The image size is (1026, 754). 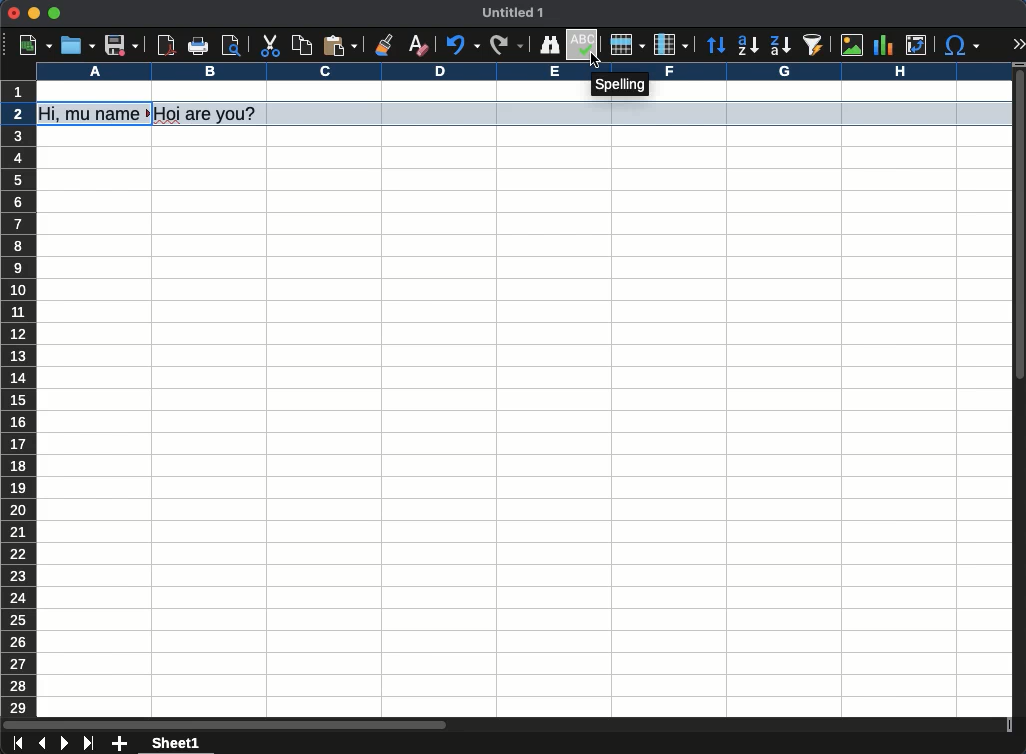 I want to click on first sheet, so click(x=20, y=743).